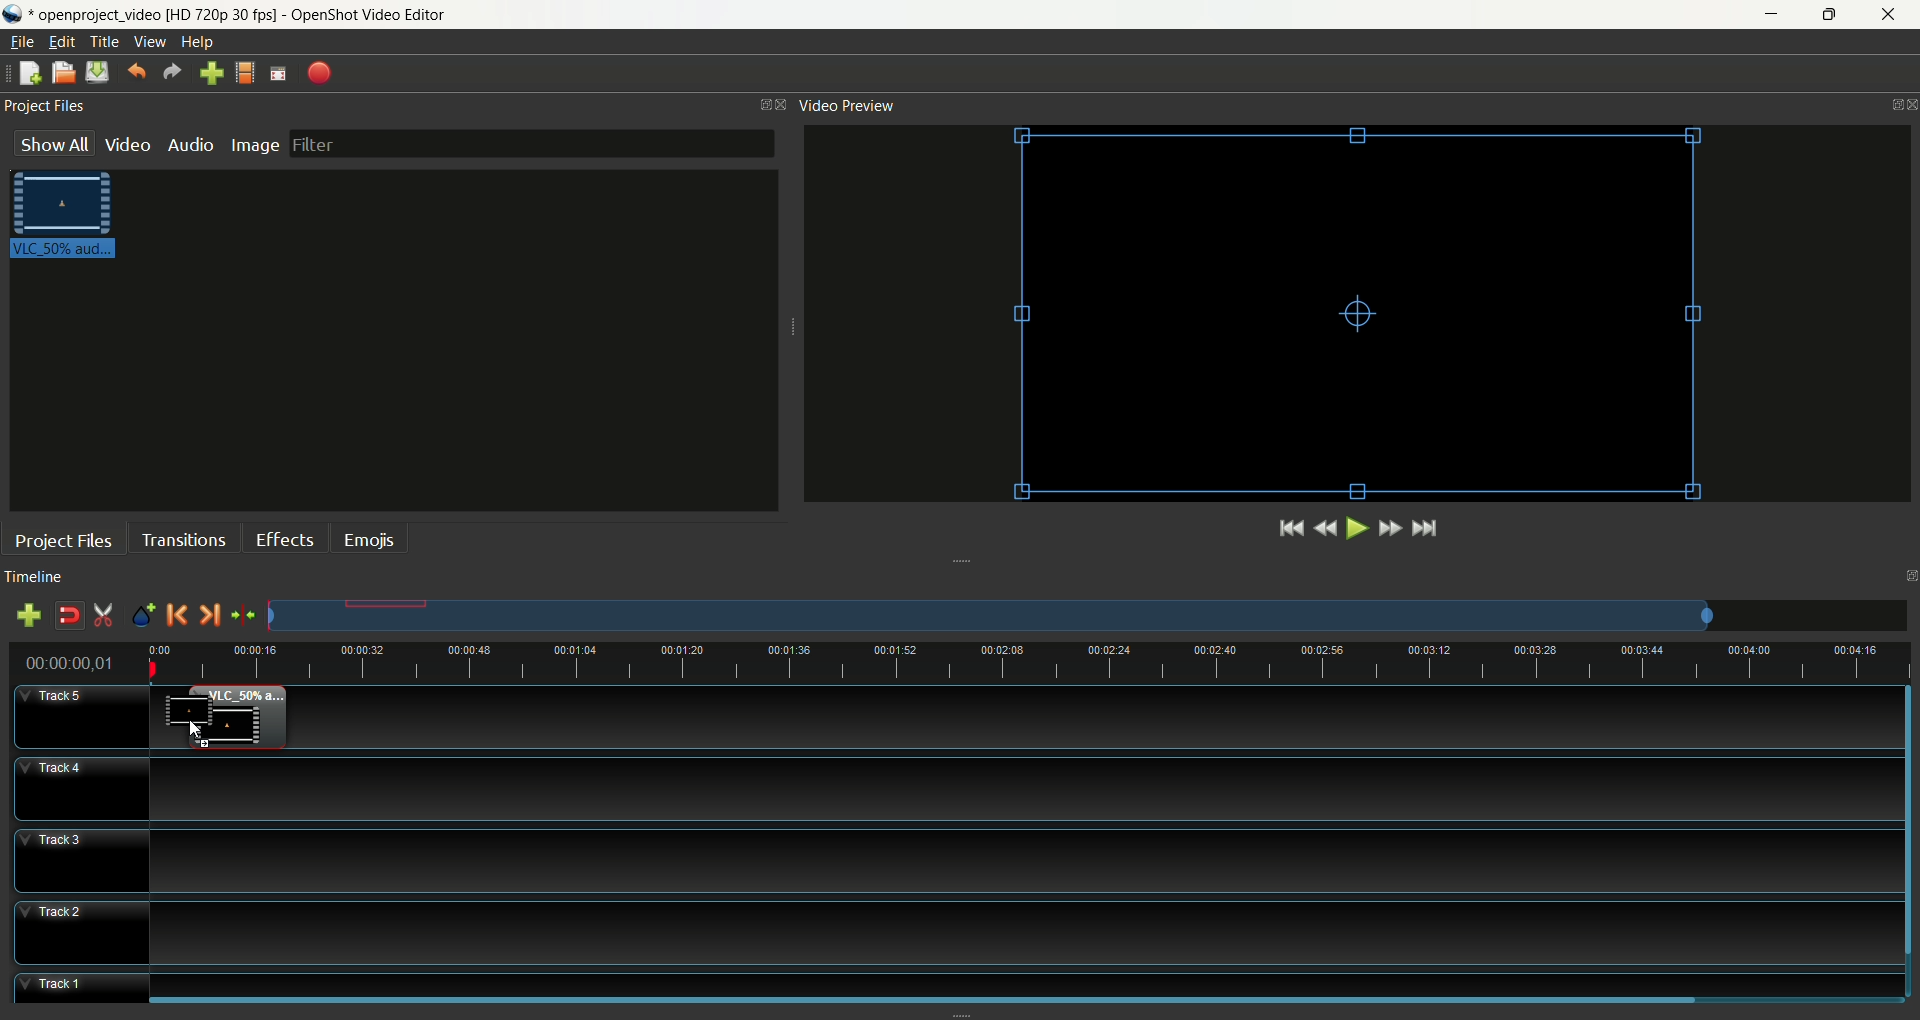  What do you see at coordinates (188, 727) in the screenshot?
I see `cursor` at bounding box center [188, 727].